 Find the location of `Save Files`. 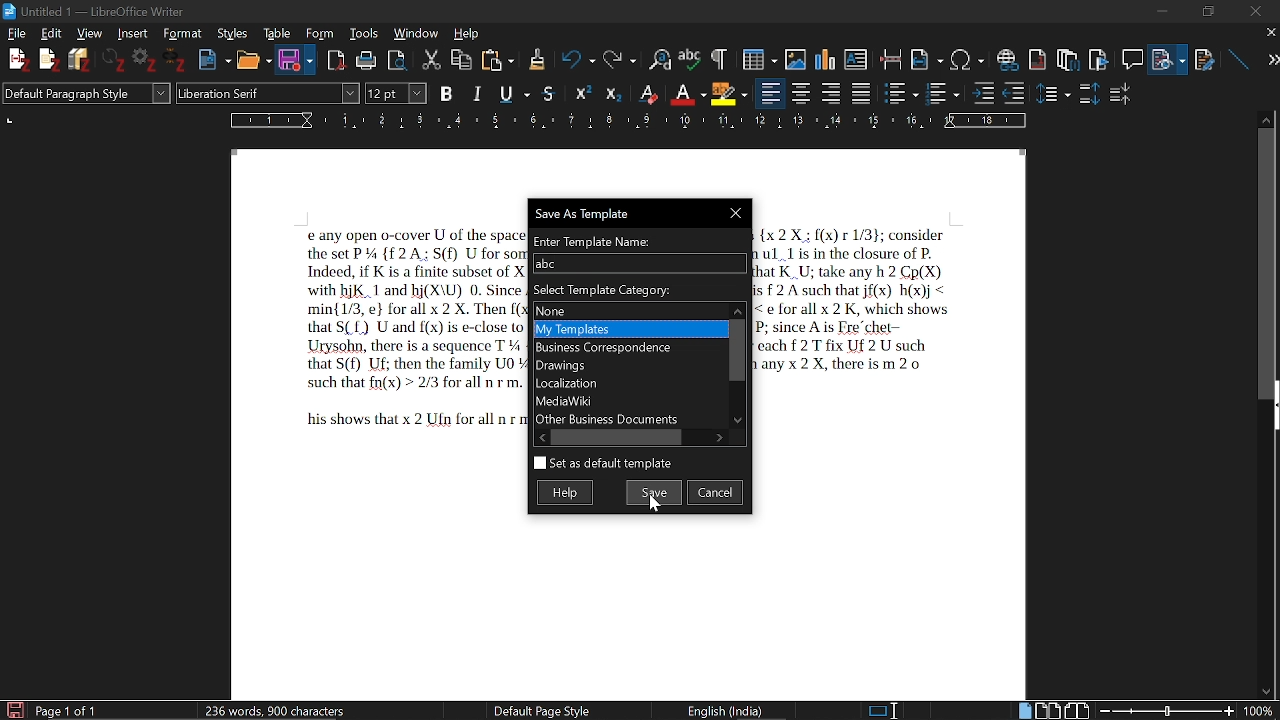

Save Files is located at coordinates (82, 60).